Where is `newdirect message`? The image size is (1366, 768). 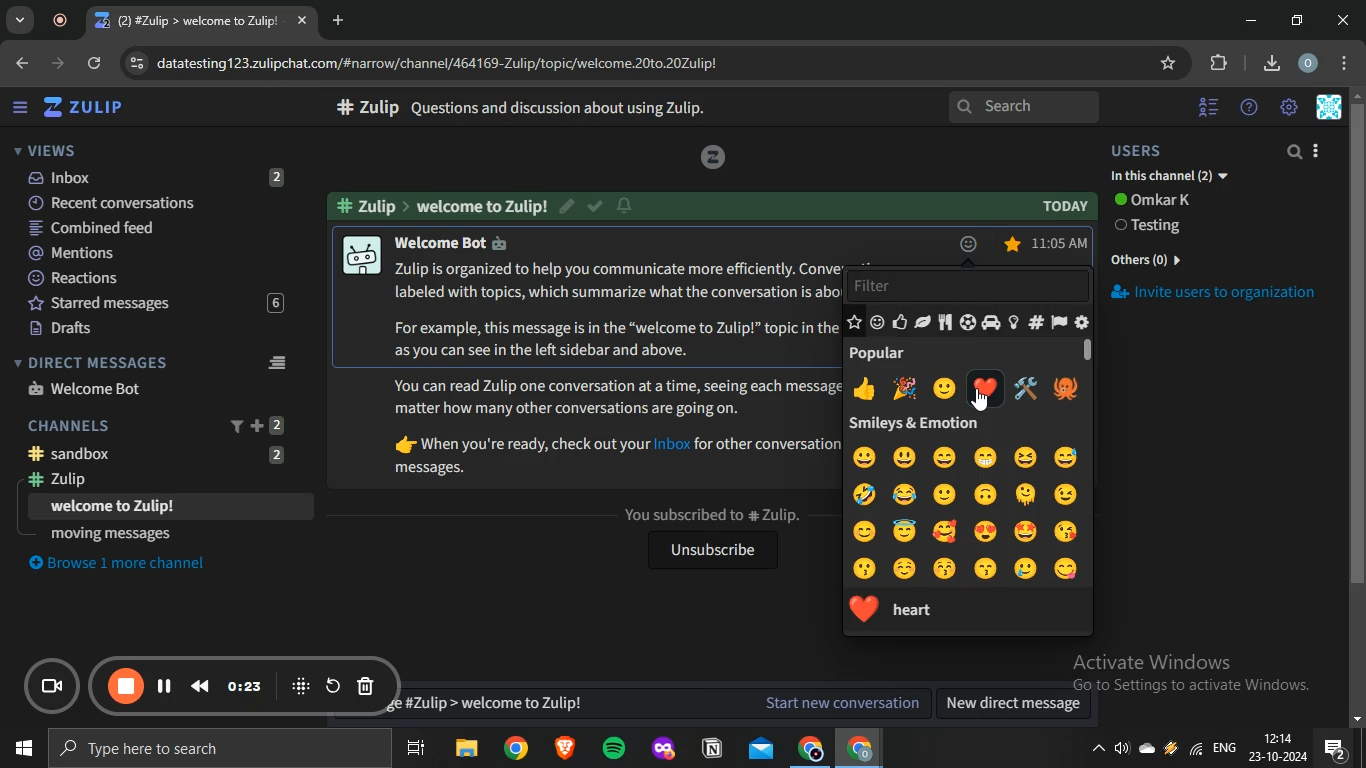 newdirect message is located at coordinates (1019, 705).